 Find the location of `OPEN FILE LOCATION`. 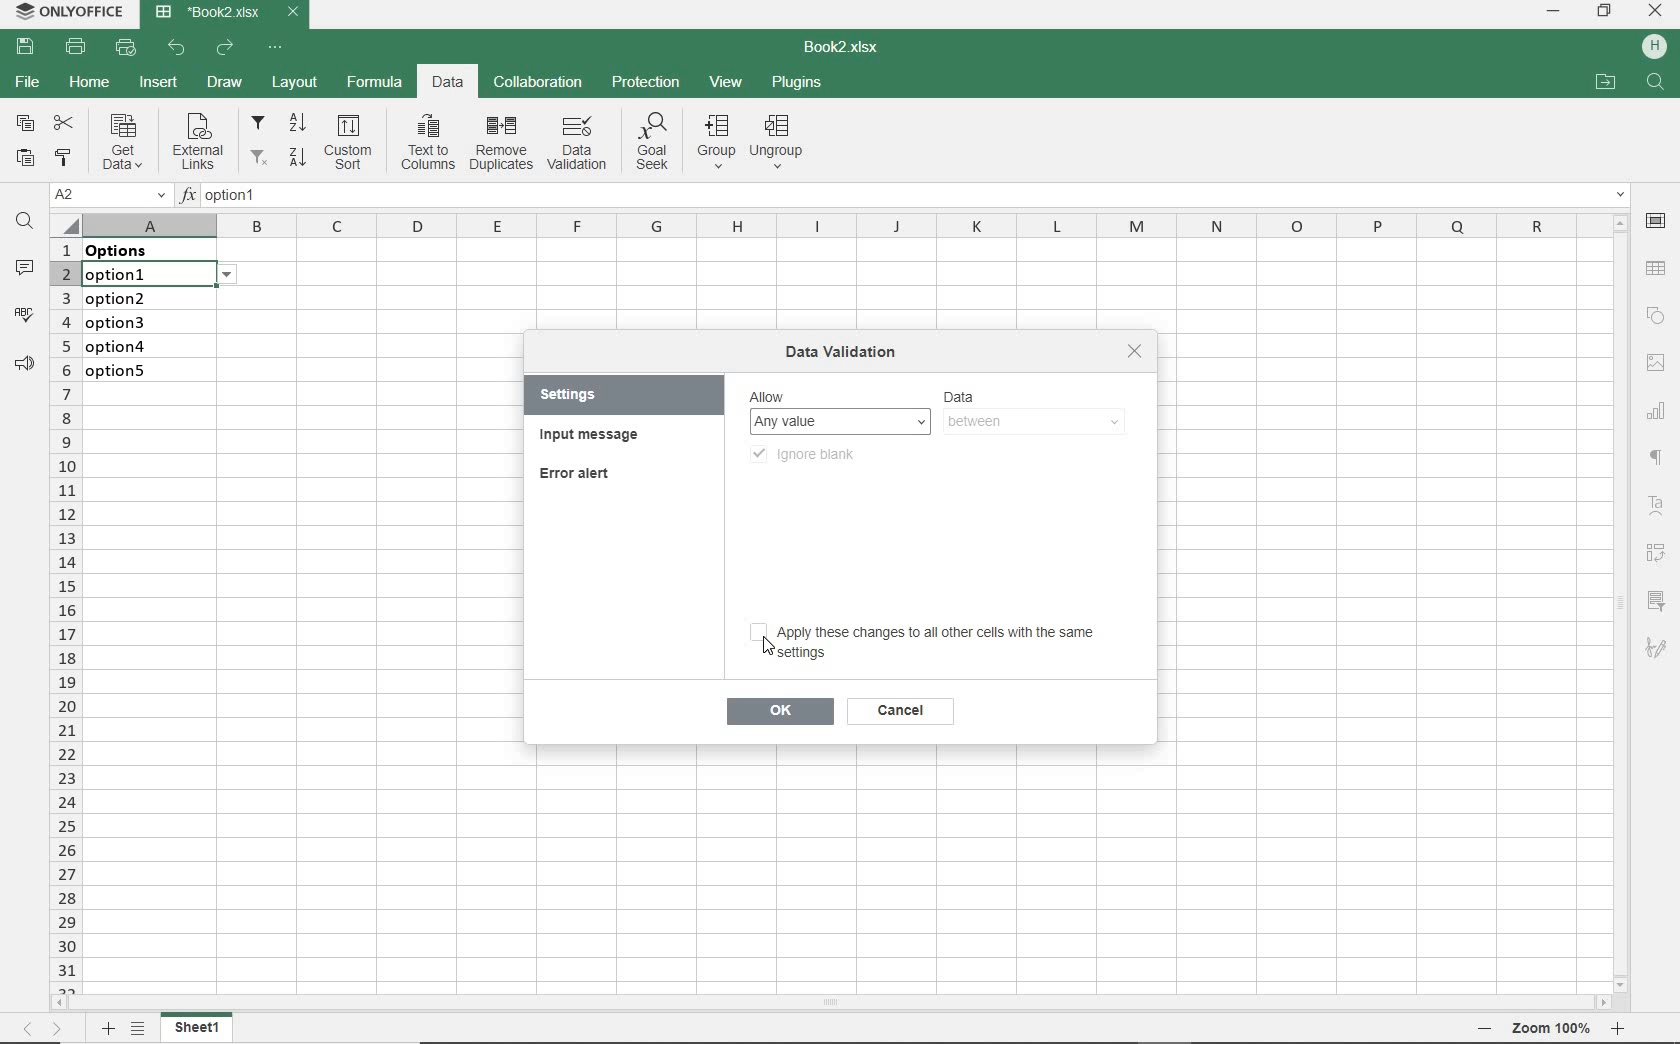

OPEN FILE LOCATION is located at coordinates (1606, 81).